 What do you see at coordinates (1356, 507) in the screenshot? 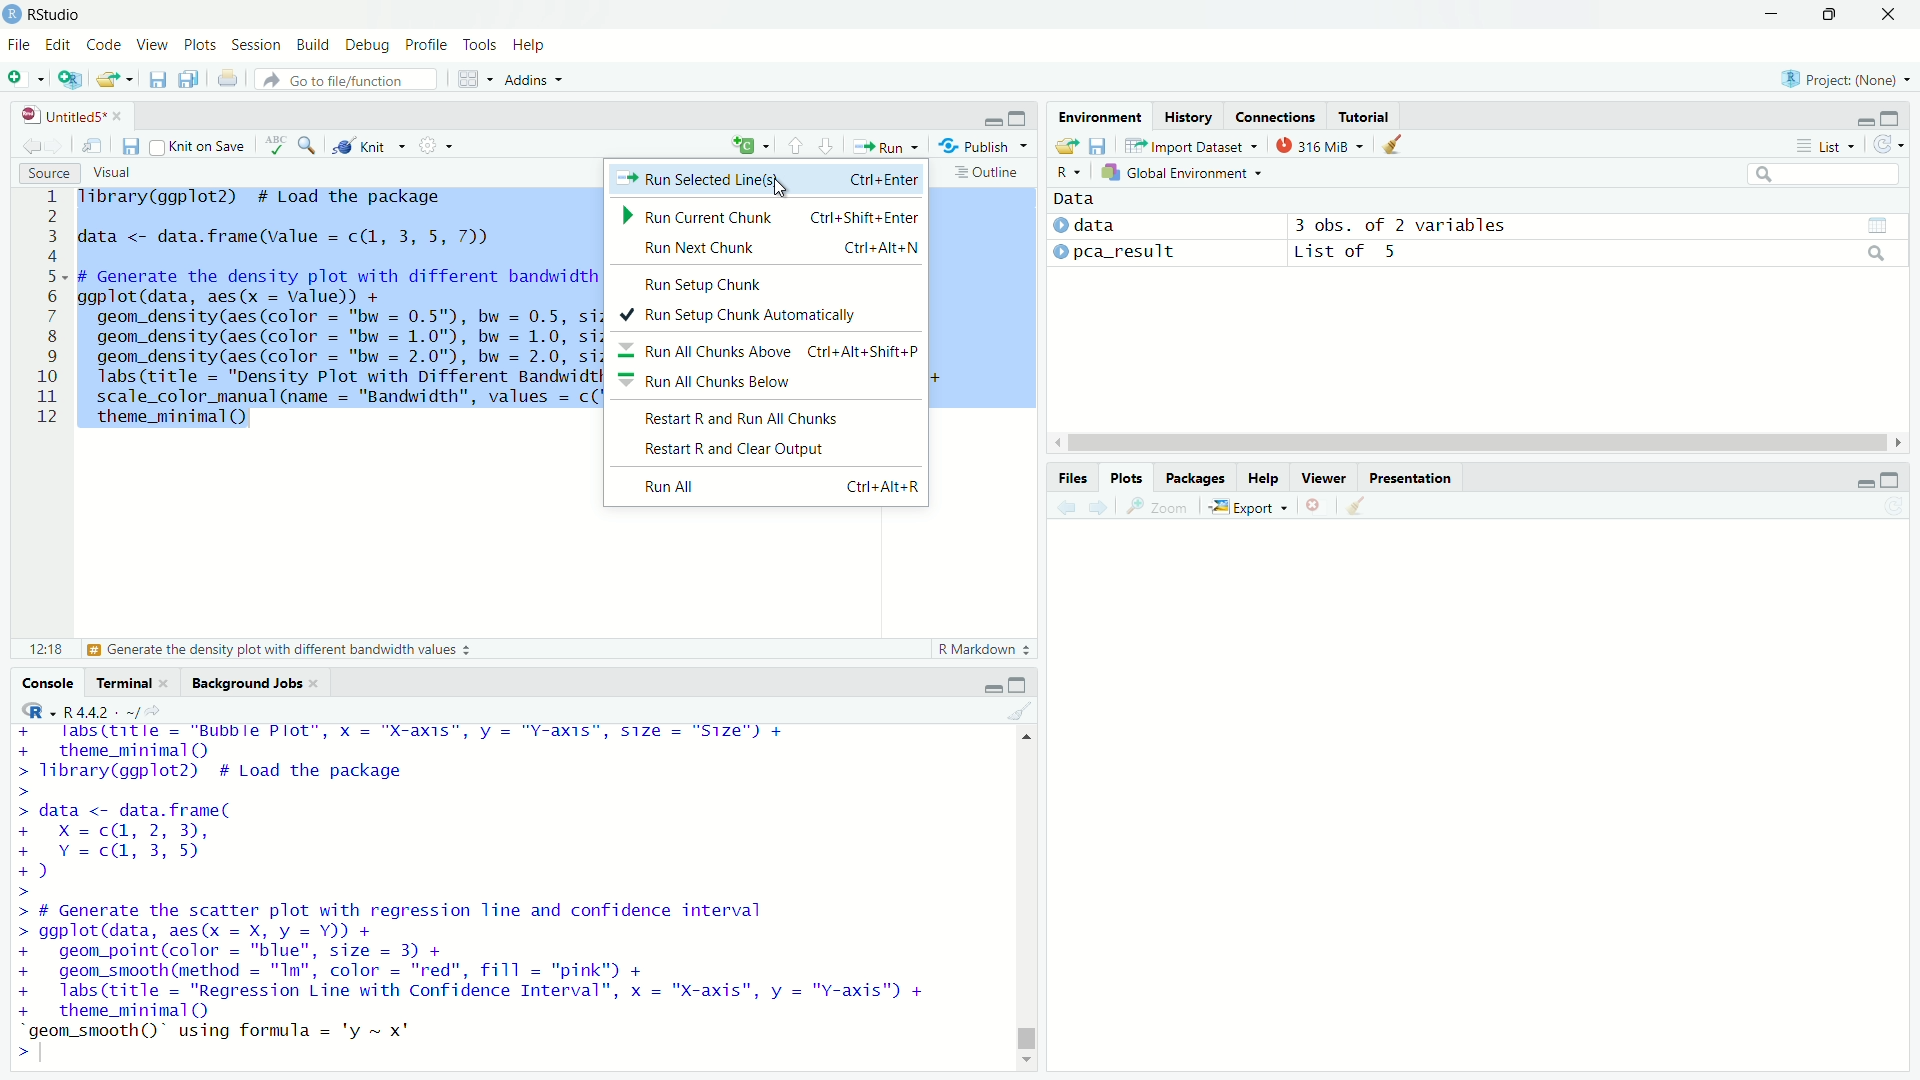
I see `Clear all plots` at bounding box center [1356, 507].